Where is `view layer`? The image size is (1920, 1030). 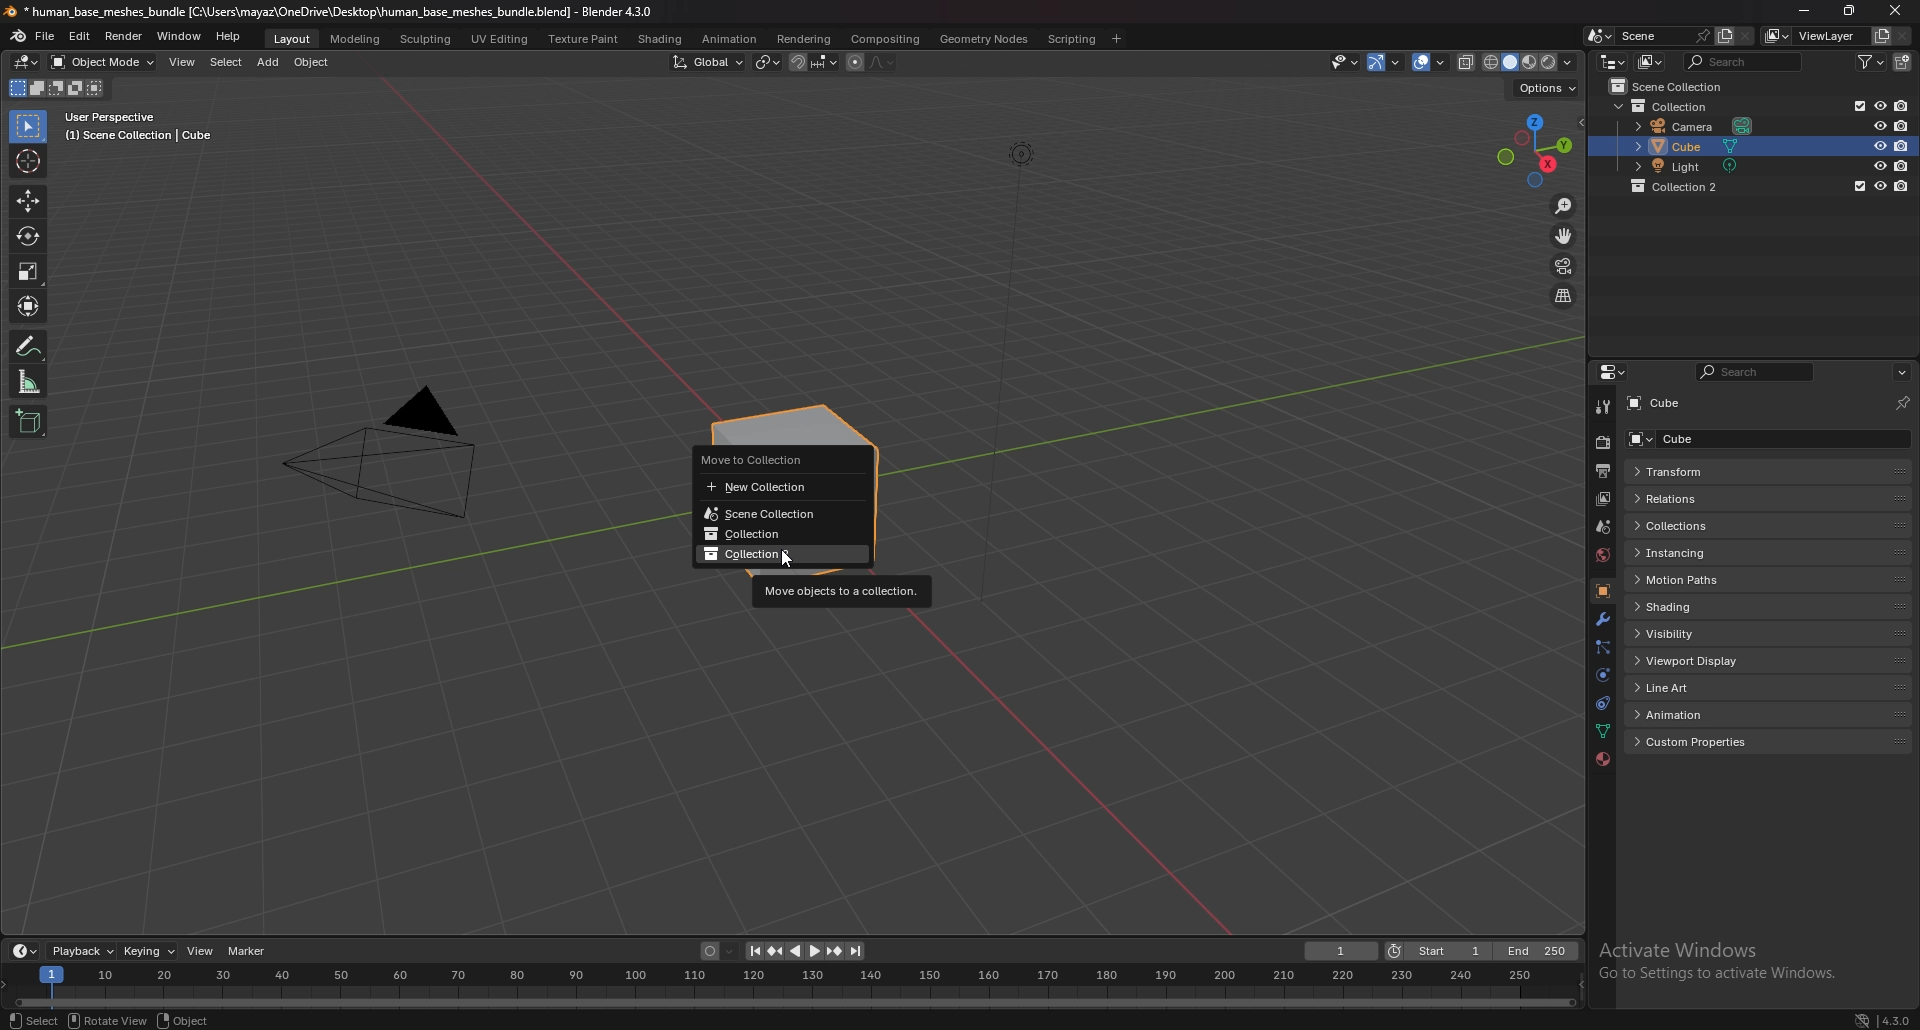 view layer is located at coordinates (1810, 36).